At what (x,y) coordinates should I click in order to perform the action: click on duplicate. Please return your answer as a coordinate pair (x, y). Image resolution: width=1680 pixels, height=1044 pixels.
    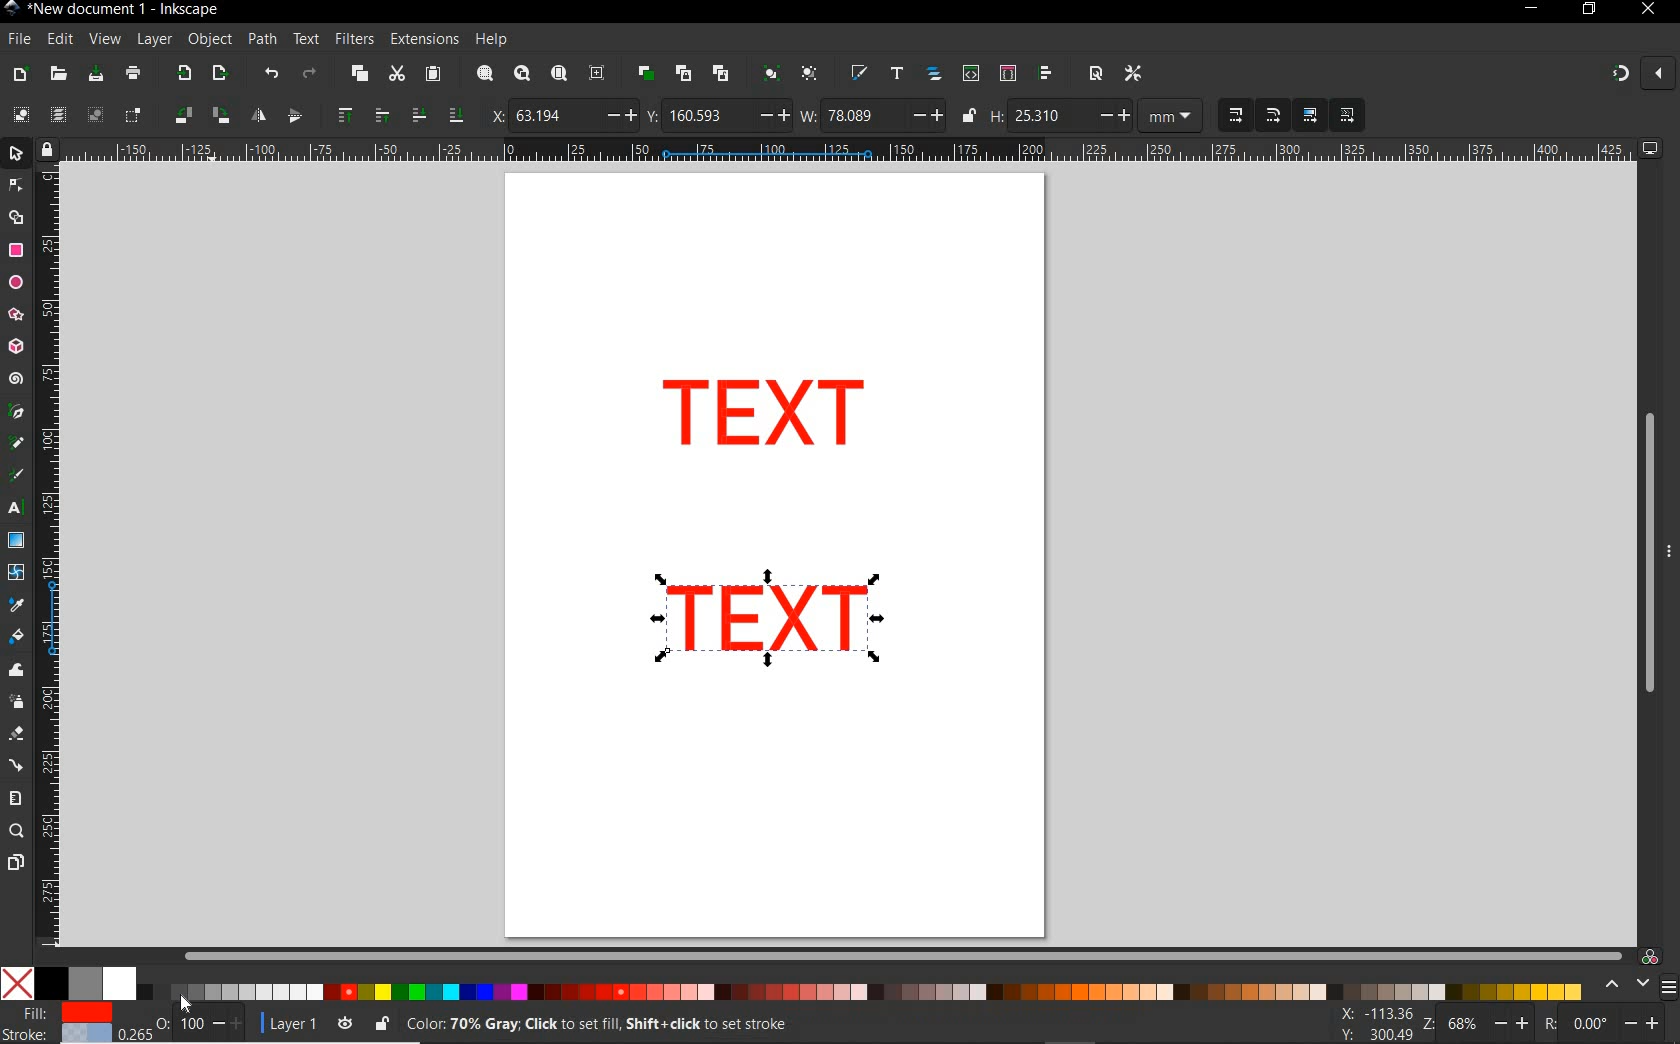
    Looking at the image, I should click on (646, 73).